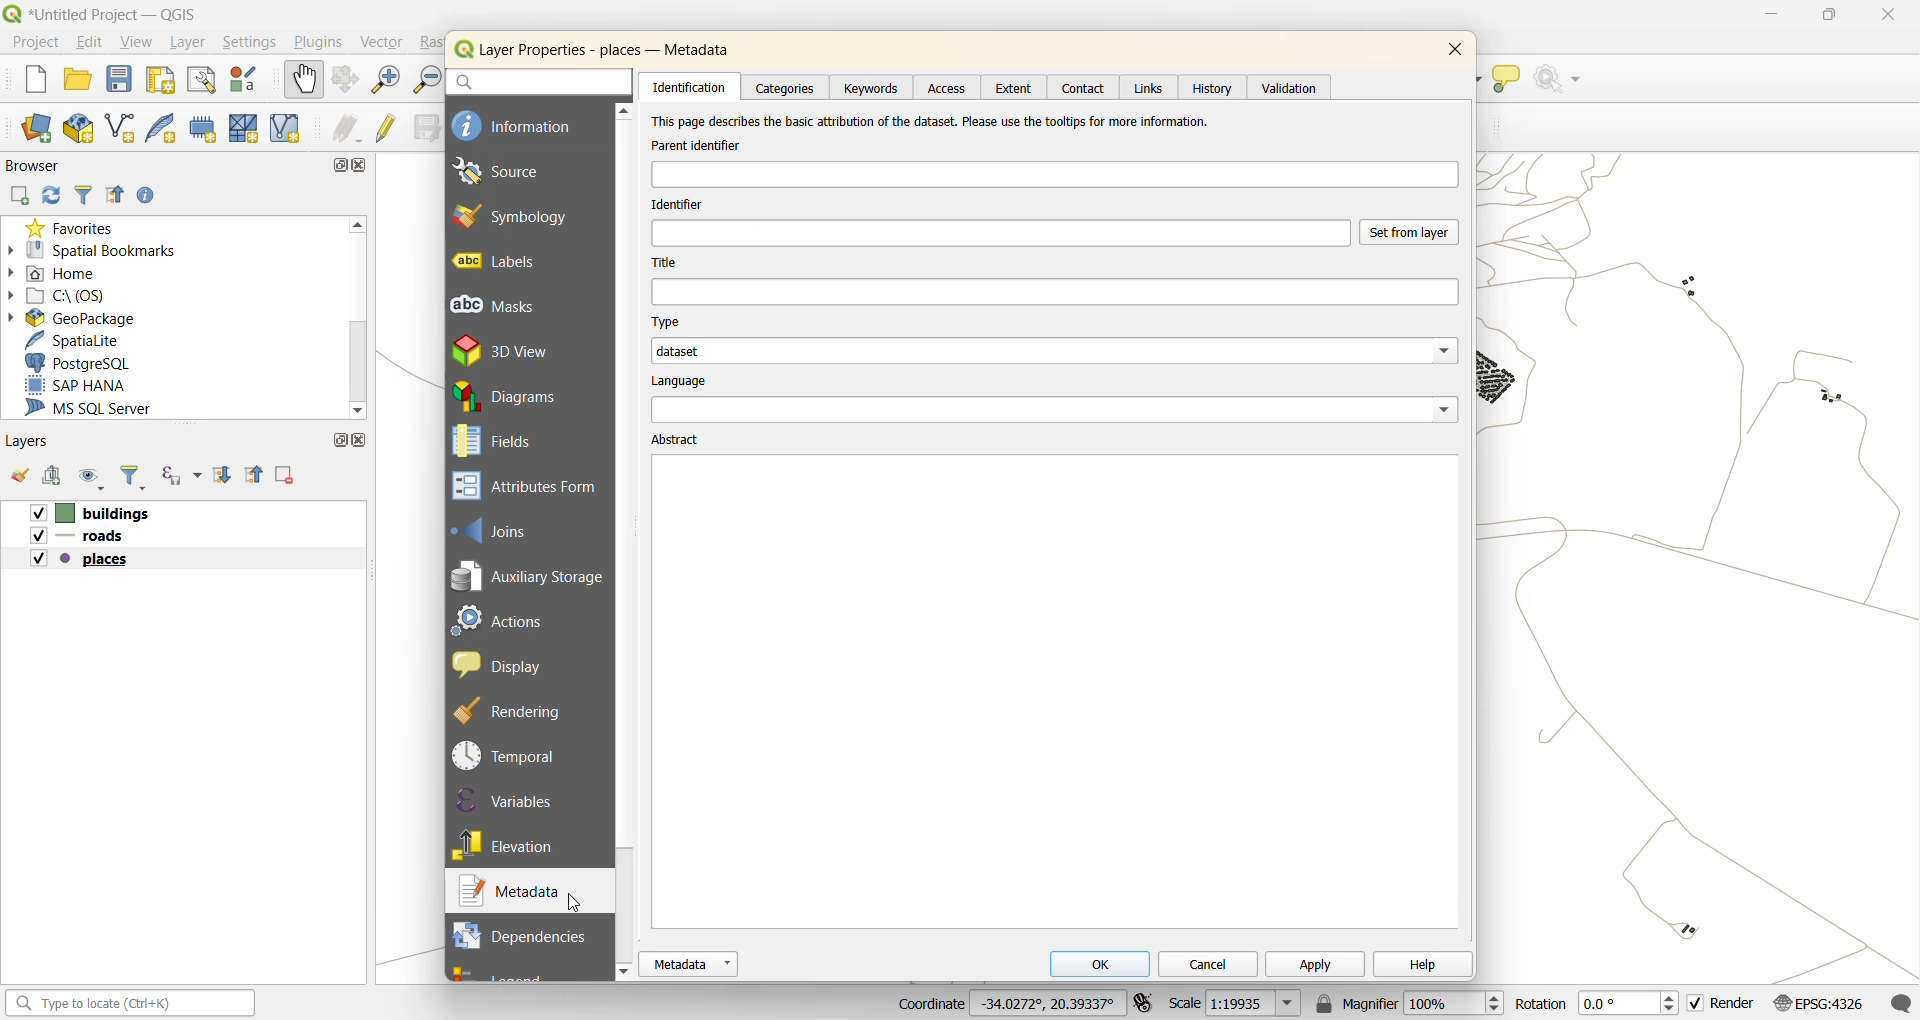 The image size is (1920, 1020). I want to click on masks, so click(505, 305).